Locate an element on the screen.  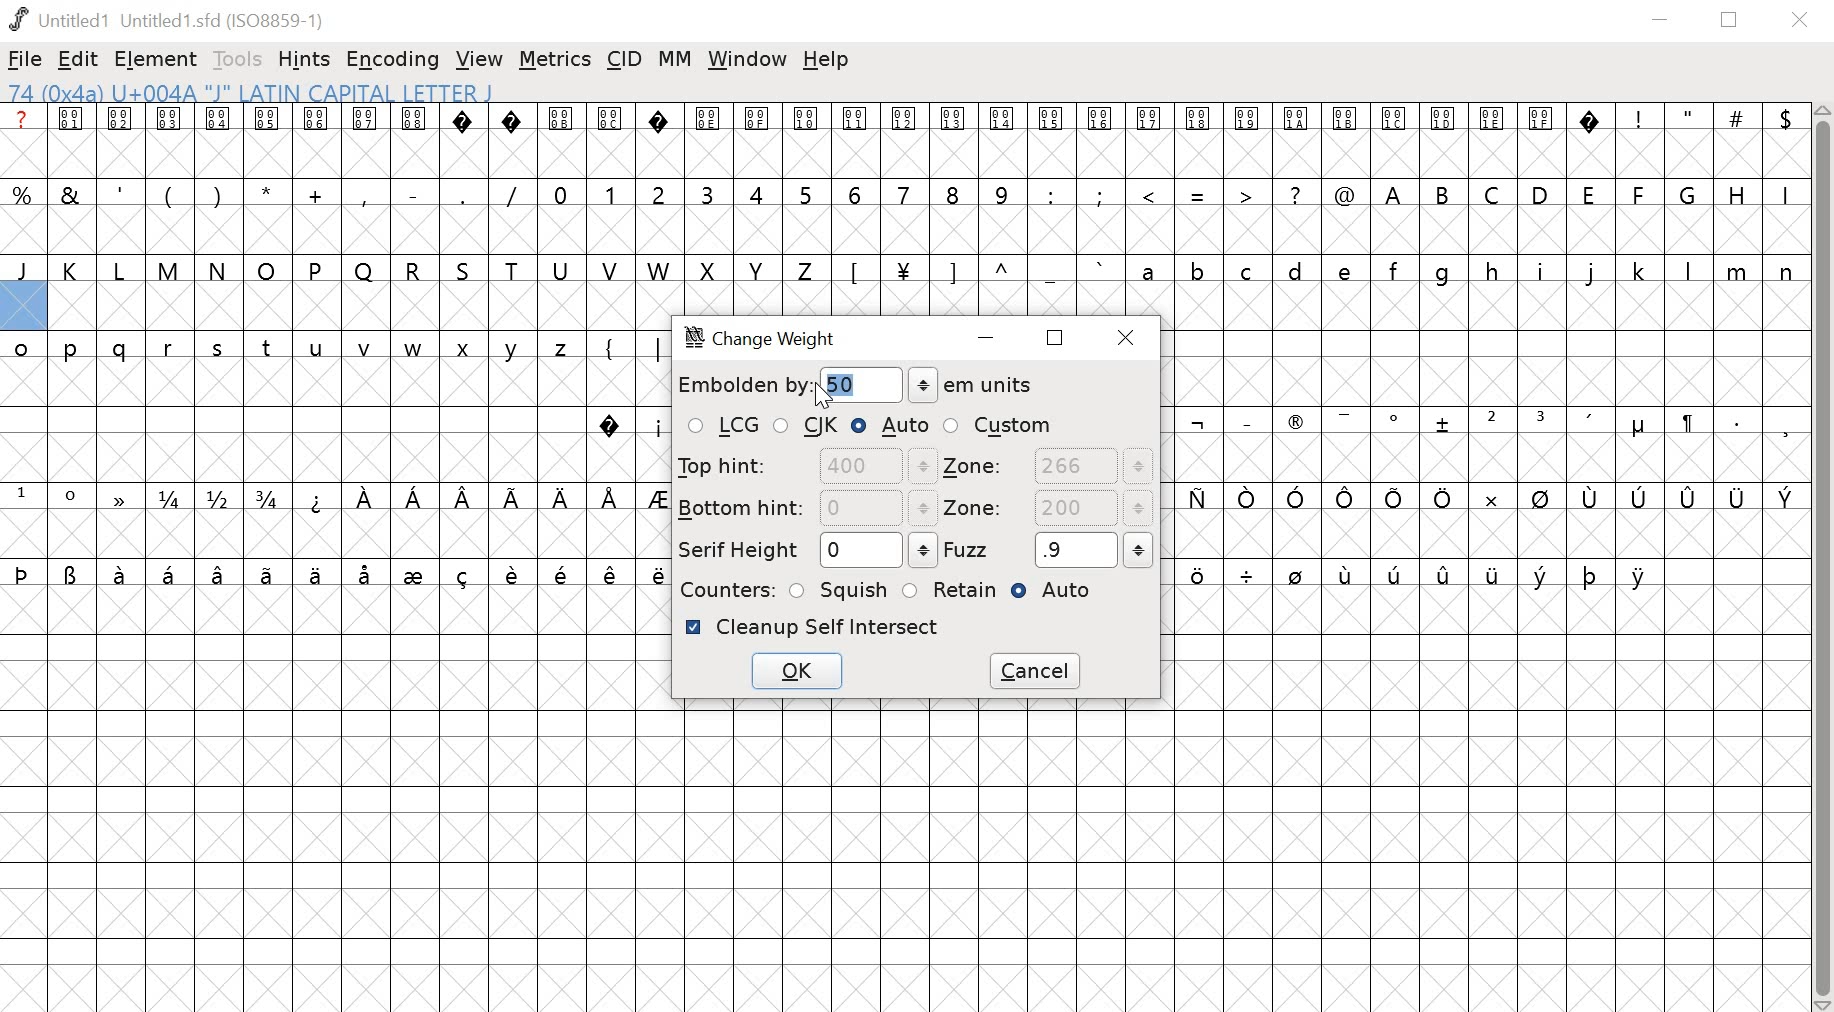
em units is located at coordinates (972, 385).